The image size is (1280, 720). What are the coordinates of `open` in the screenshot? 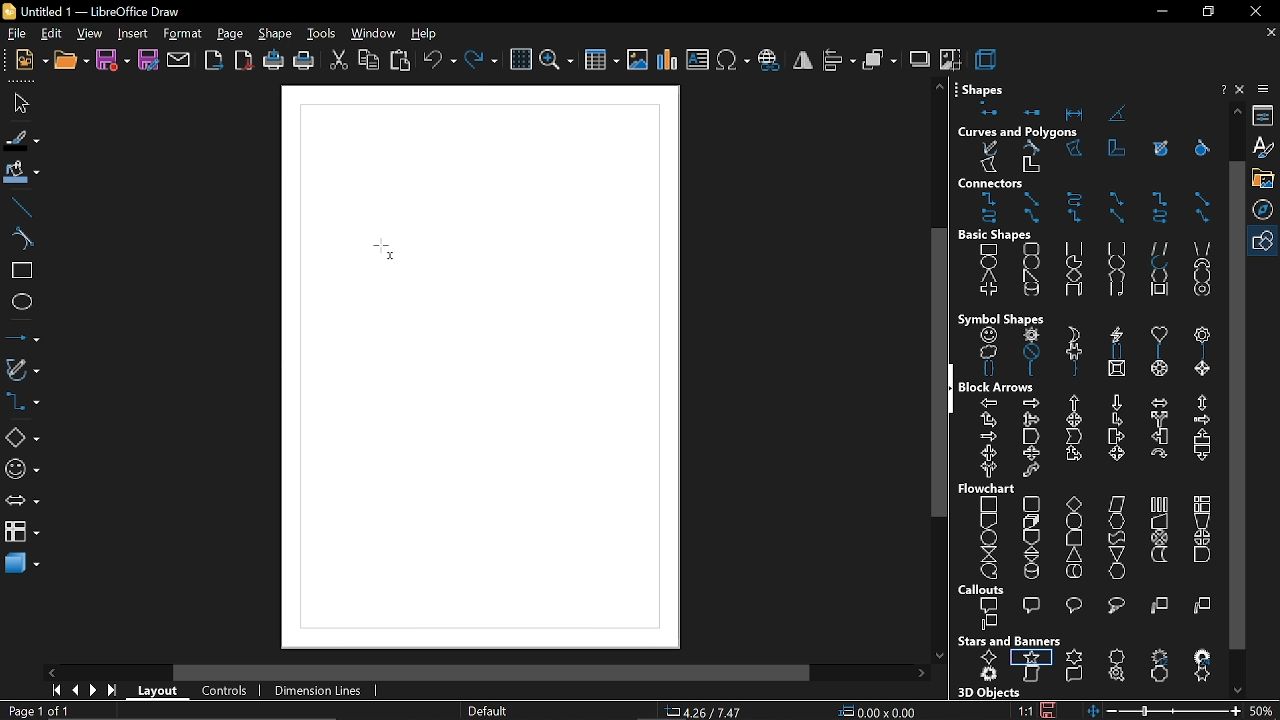 It's located at (70, 61).